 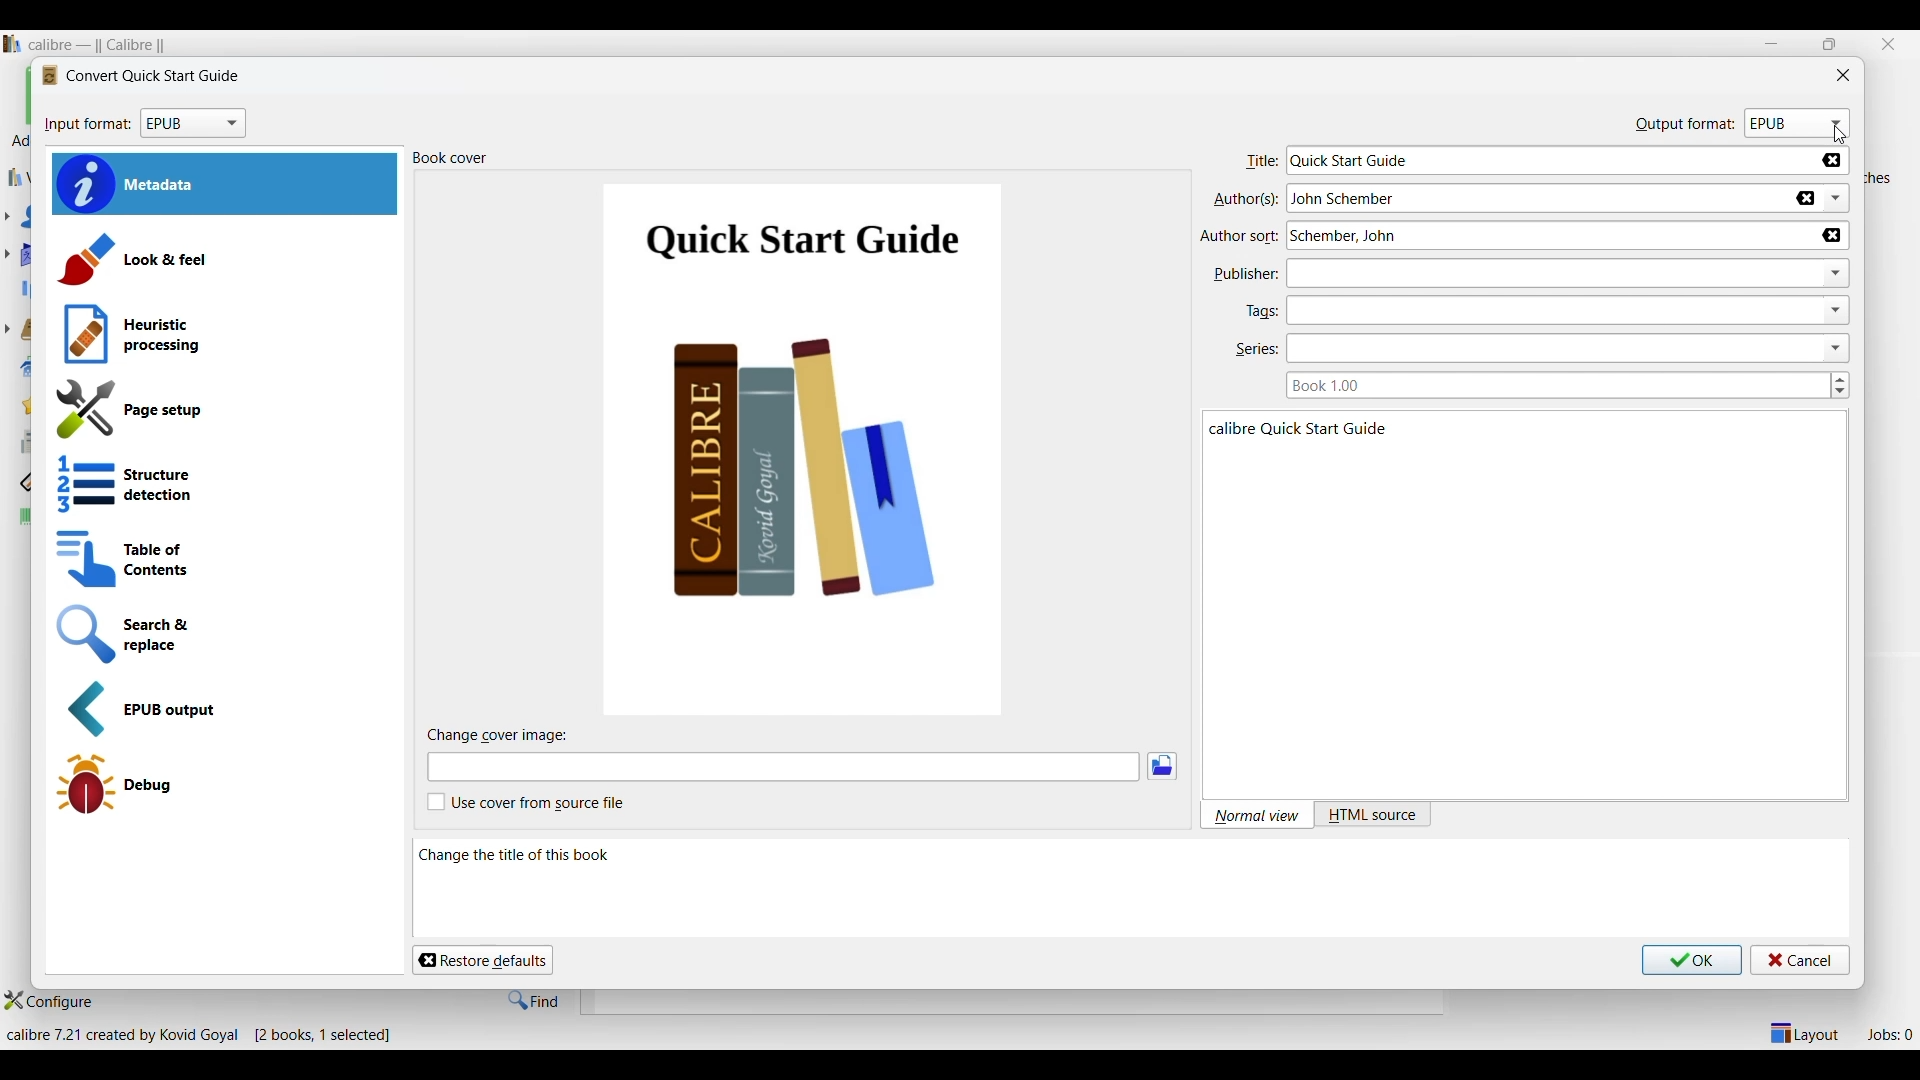 What do you see at coordinates (454, 160) in the screenshot?
I see `book cover` at bounding box center [454, 160].